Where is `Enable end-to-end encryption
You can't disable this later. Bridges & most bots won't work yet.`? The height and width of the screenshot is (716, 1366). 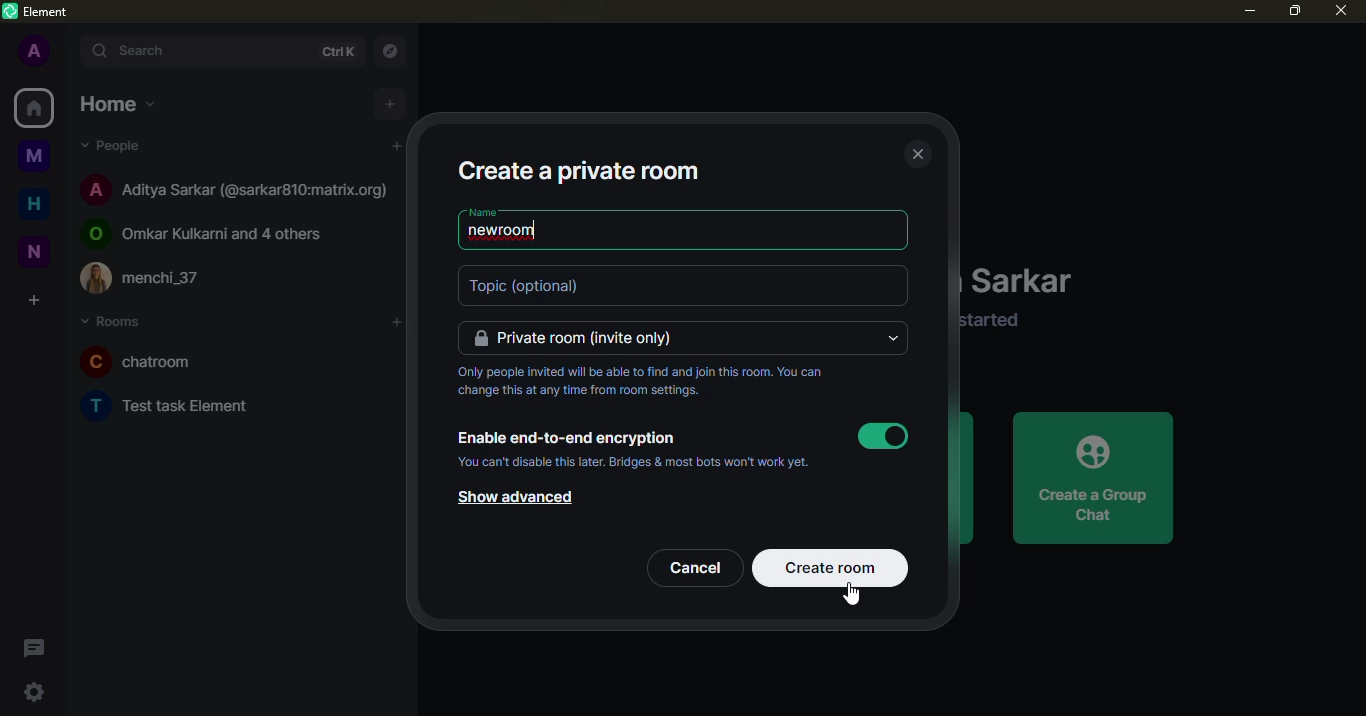 Enable end-to-end encryption
You can't disable this later. Bridges & most bots won't work yet. is located at coordinates (631, 451).